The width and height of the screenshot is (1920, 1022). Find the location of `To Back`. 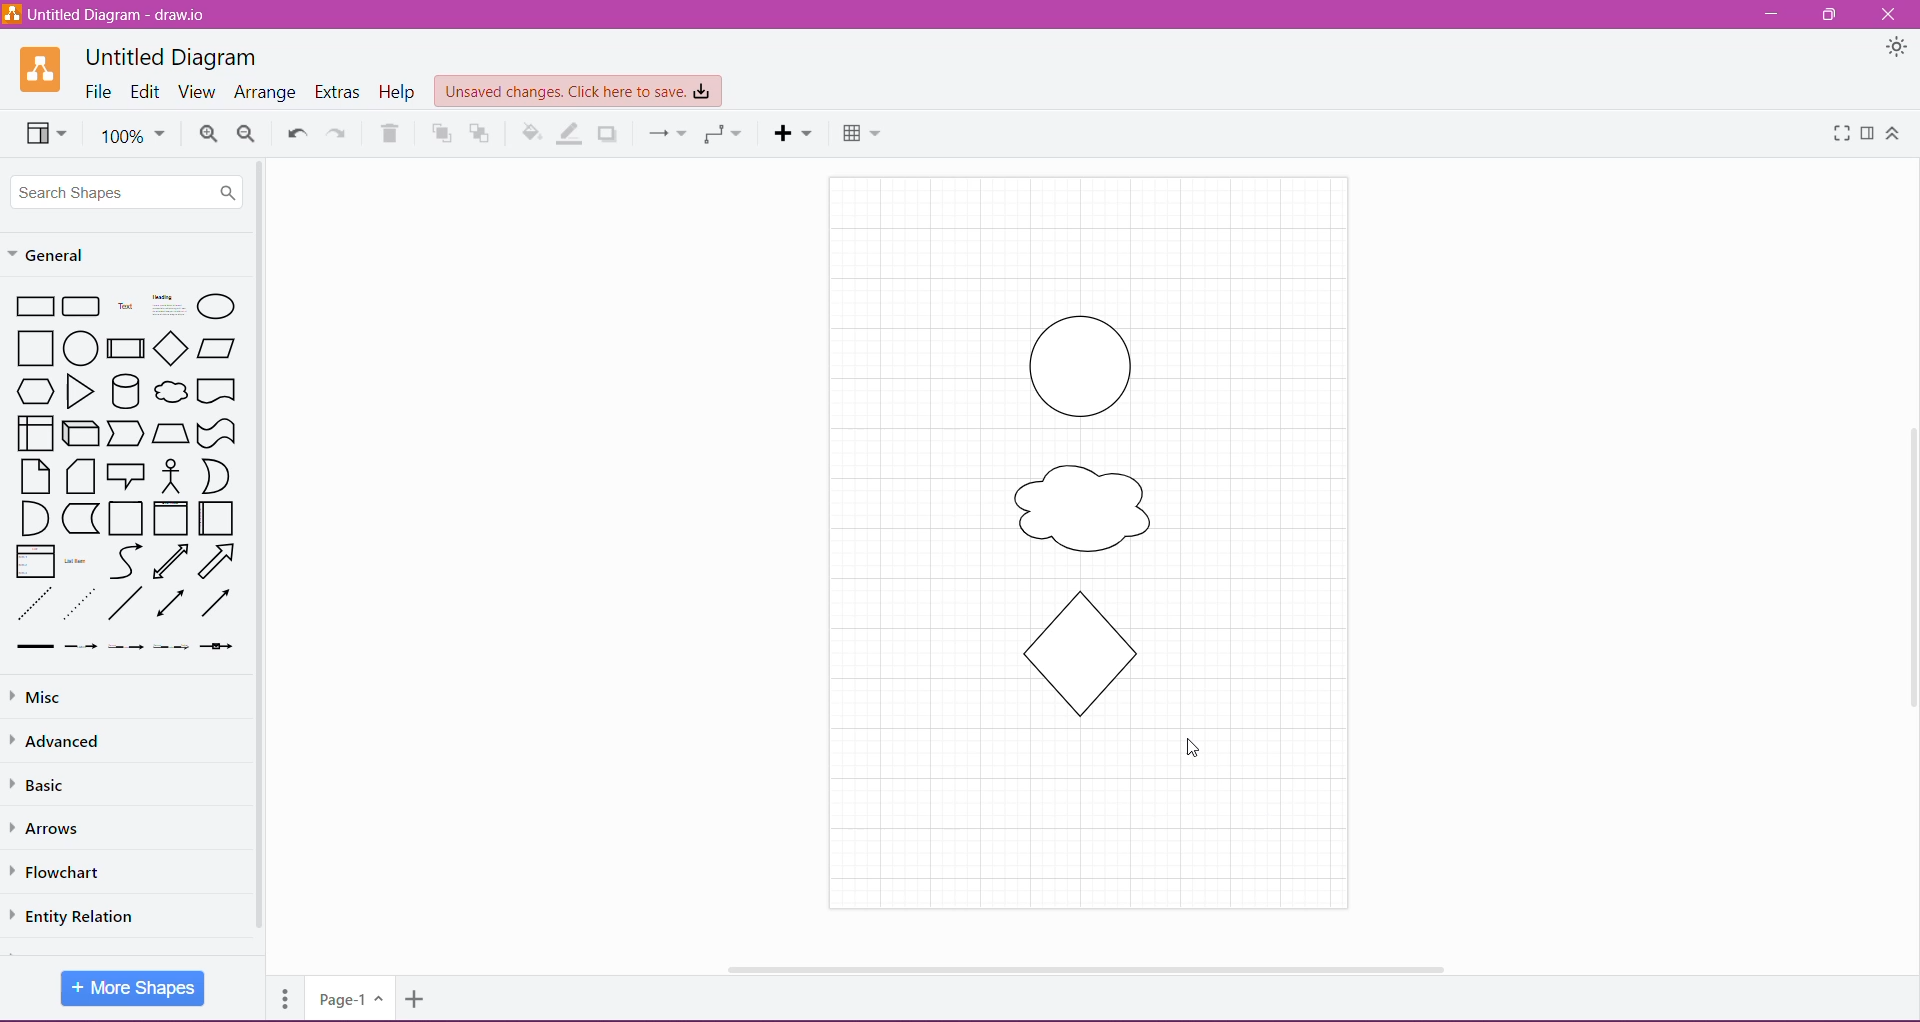

To Back is located at coordinates (482, 133).